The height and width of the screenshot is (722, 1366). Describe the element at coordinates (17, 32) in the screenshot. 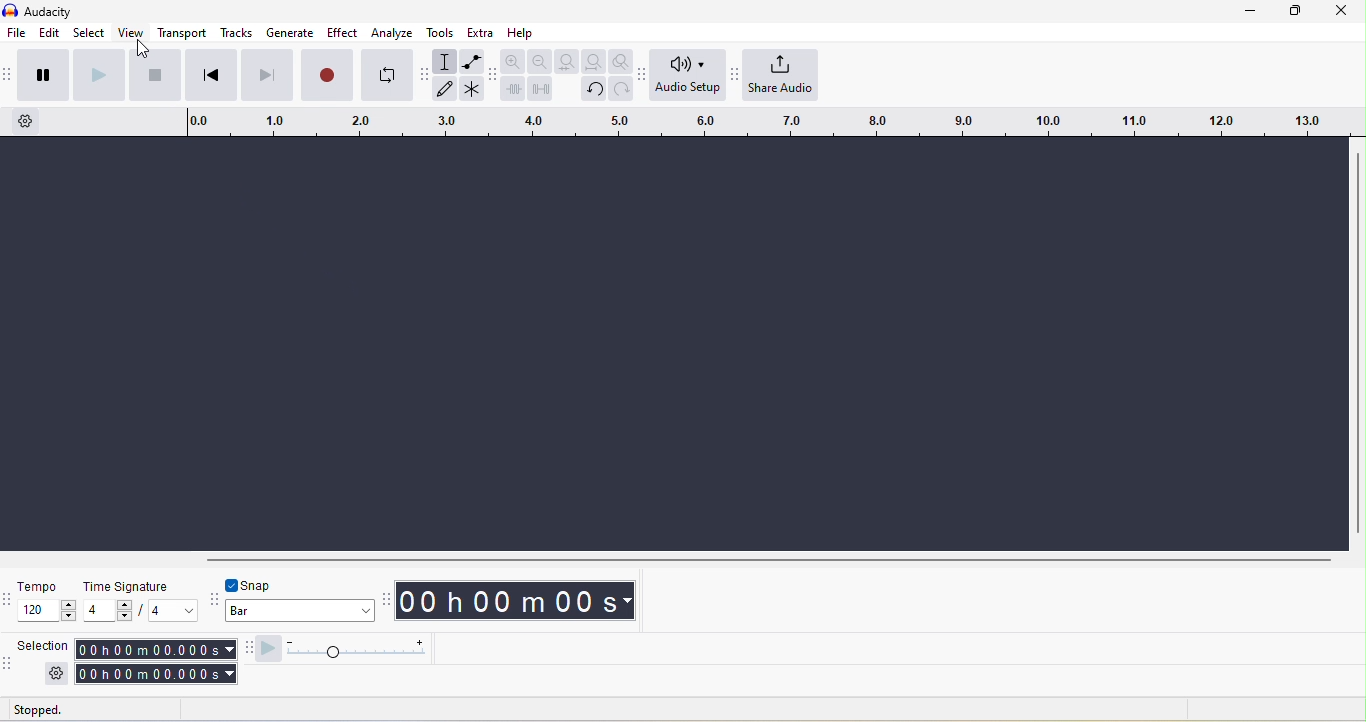

I see `file` at that location.